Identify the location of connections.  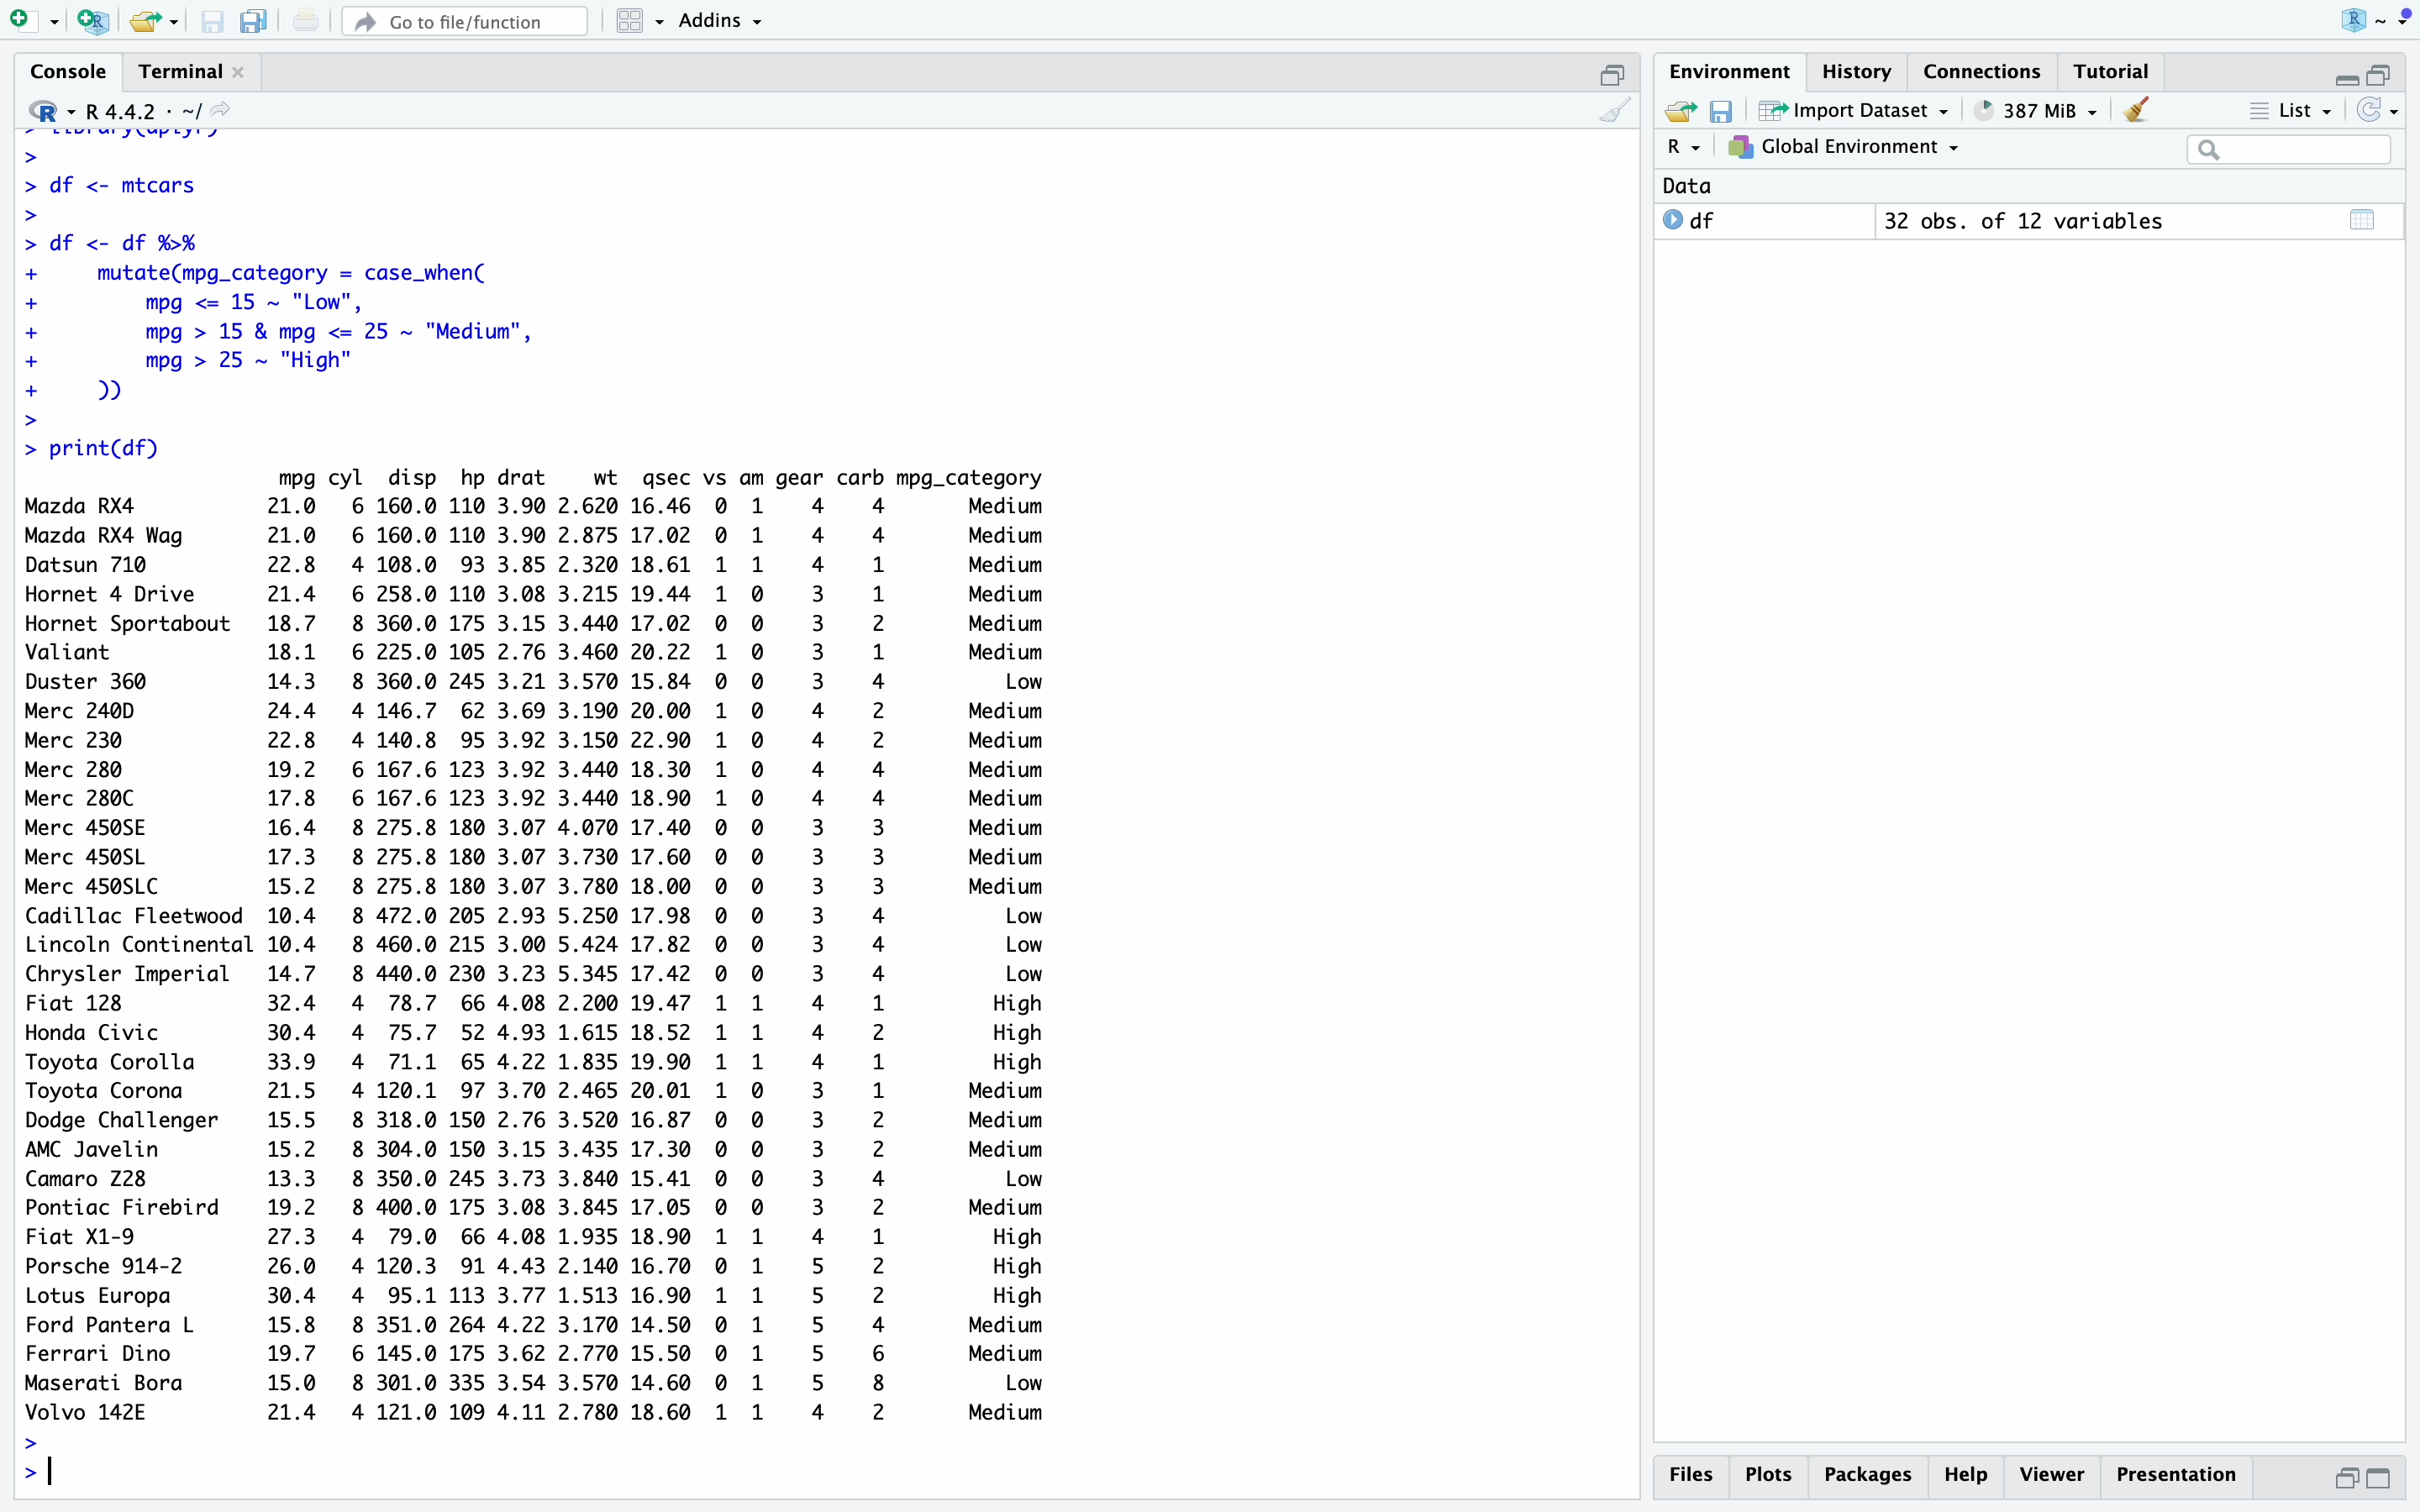
(1985, 71).